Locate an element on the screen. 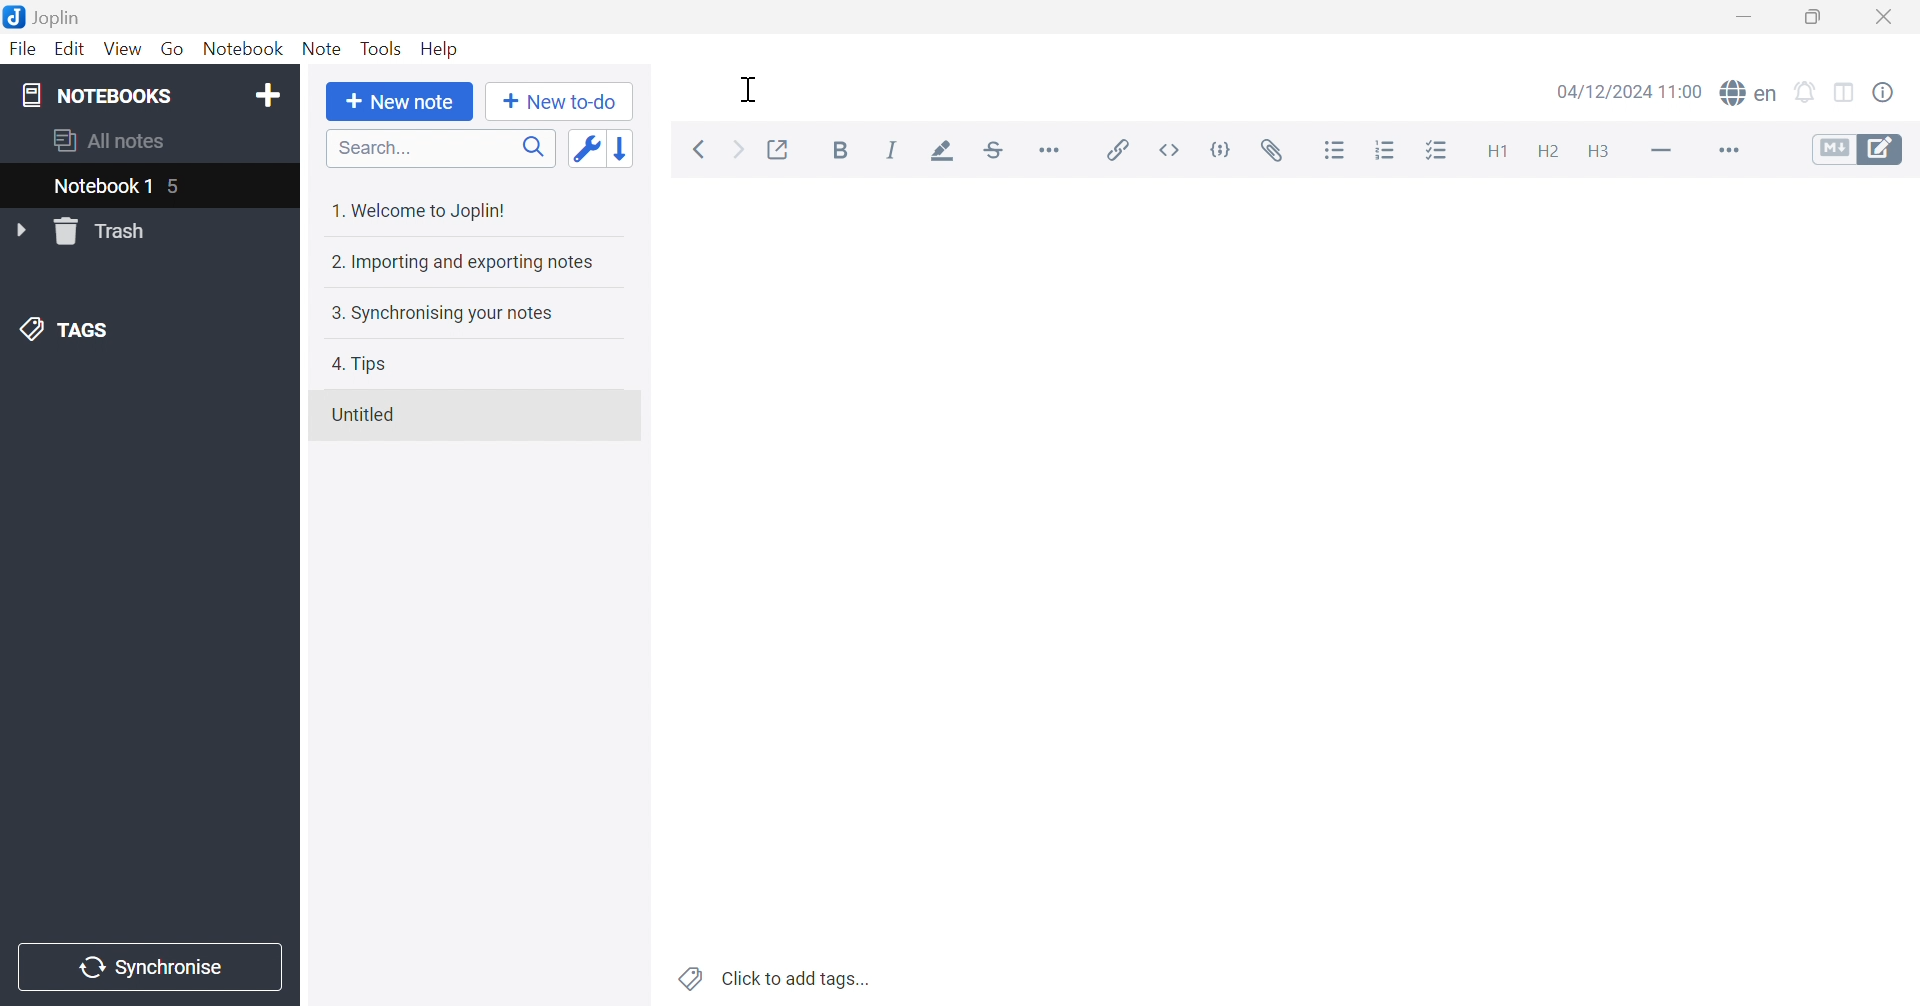 The height and width of the screenshot is (1006, 1920). Toggle editors layout is located at coordinates (1844, 90).